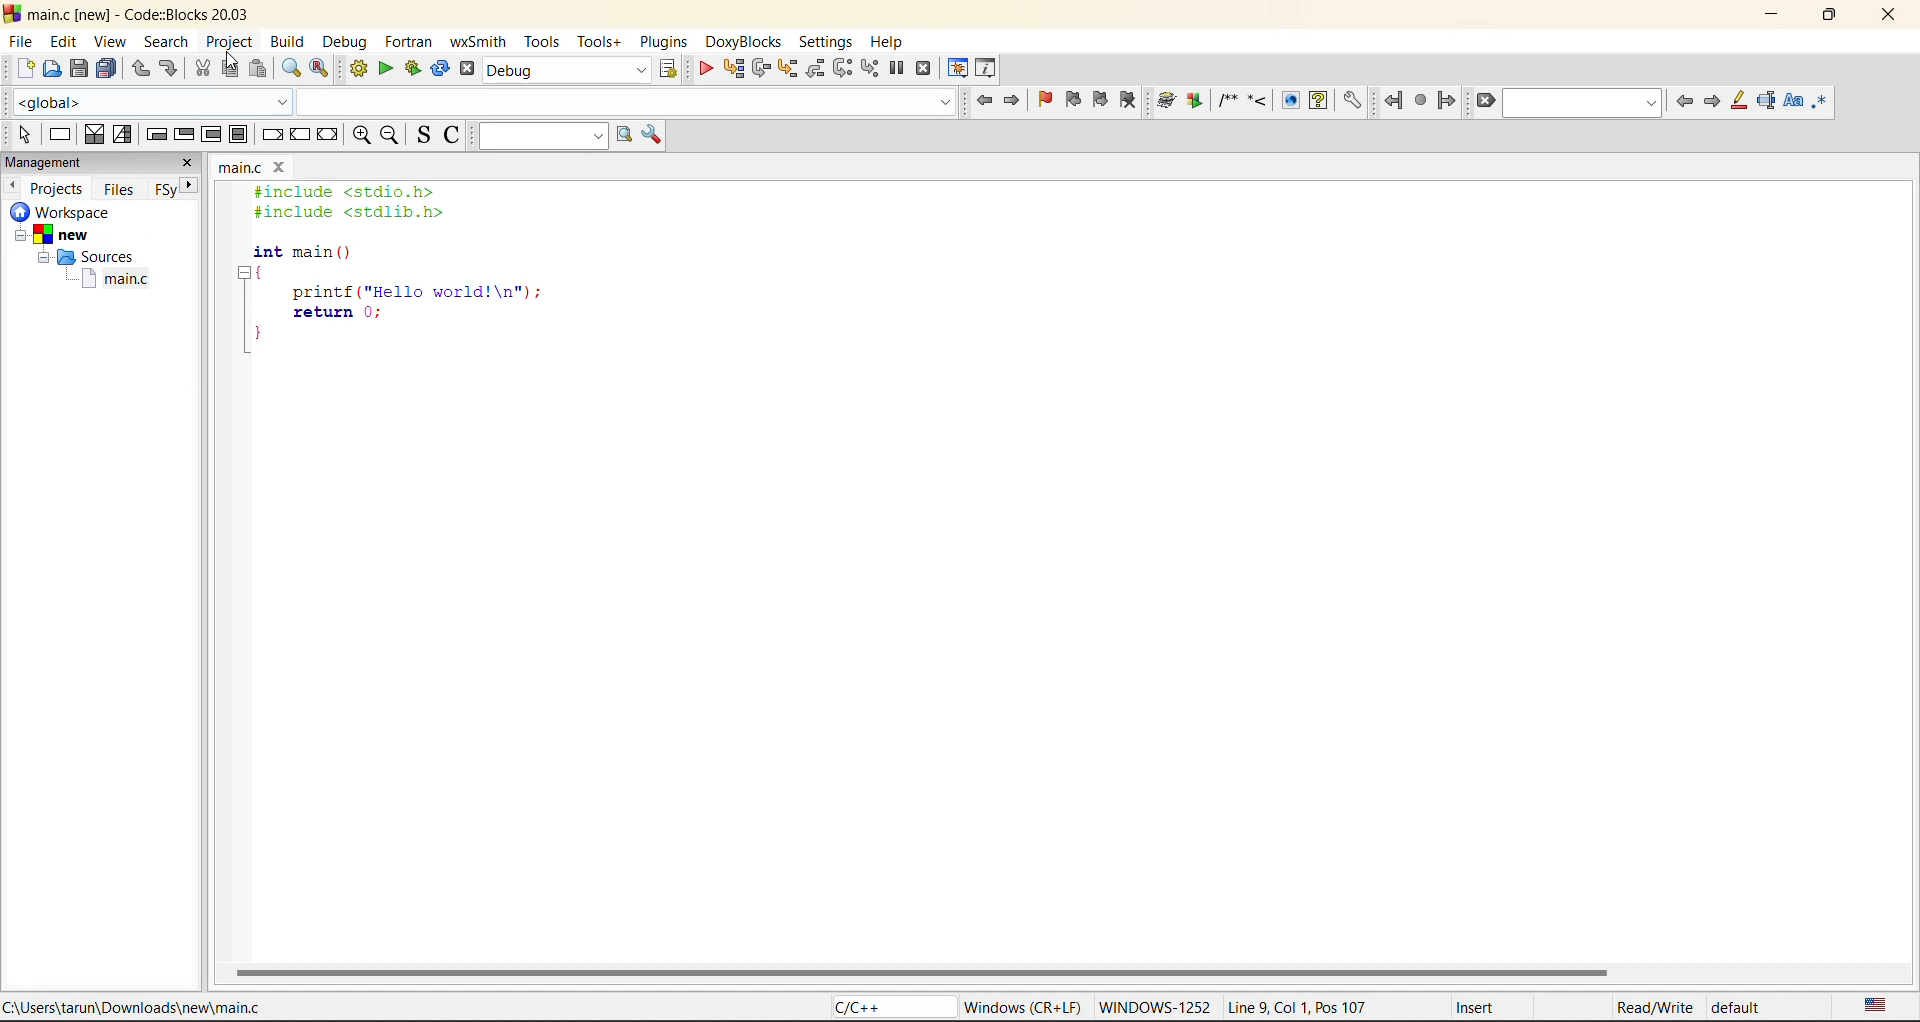  Describe the element at coordinates (787, 71) in the screenshot. I see `step into` at that location.